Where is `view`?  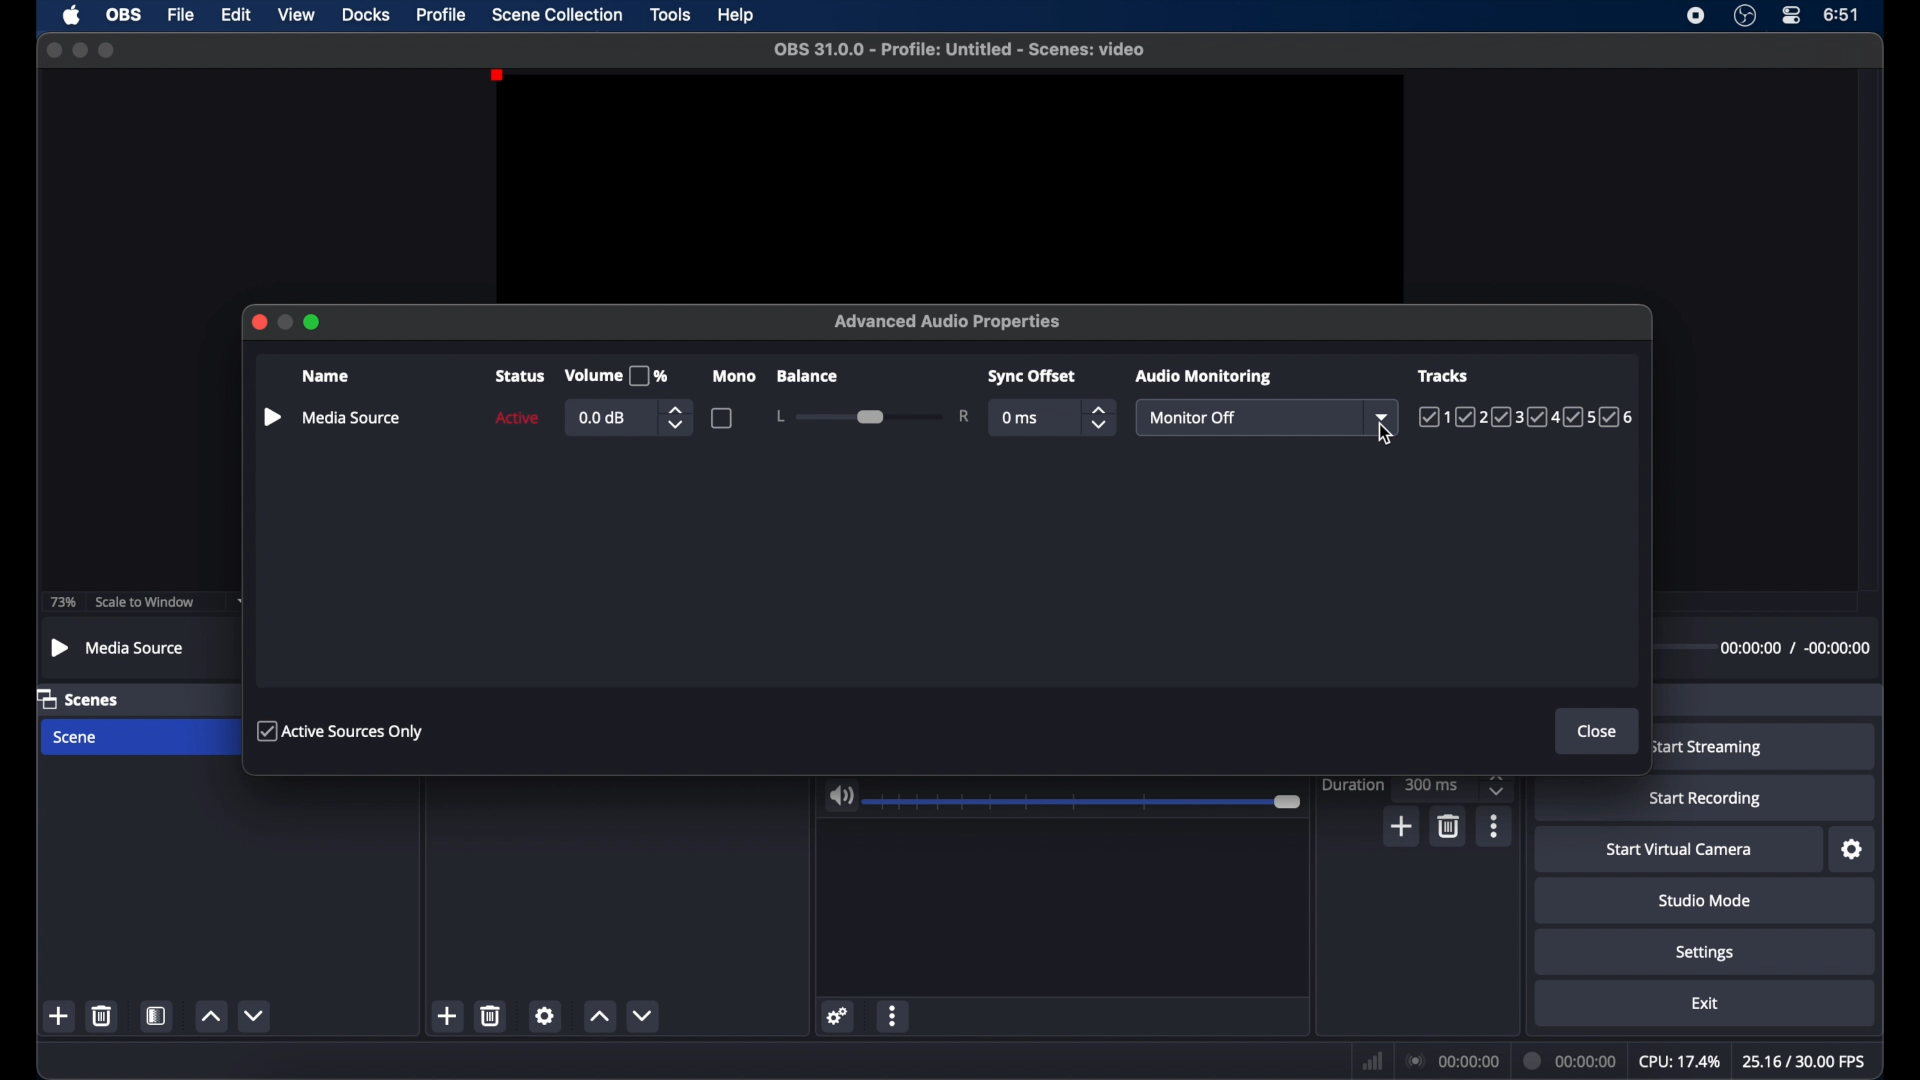
view is located at coordinates (296, 16).